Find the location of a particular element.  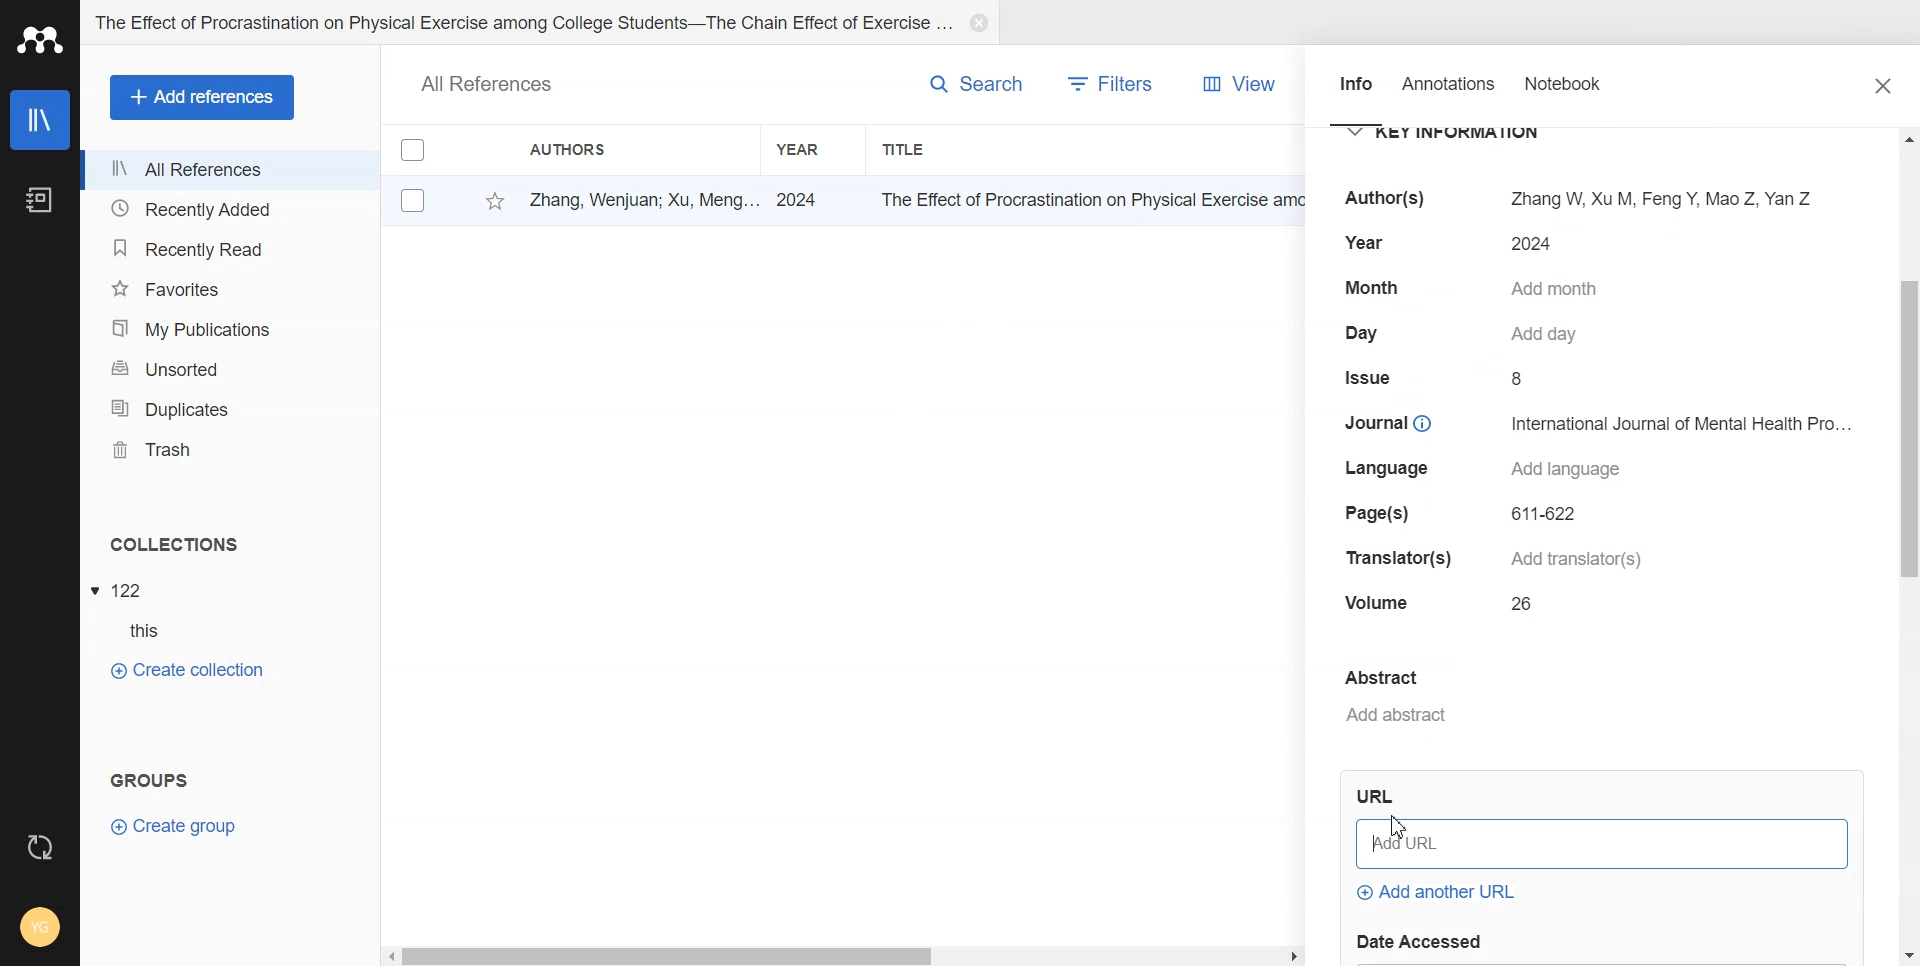

Text is located at coordinates (145, 776).